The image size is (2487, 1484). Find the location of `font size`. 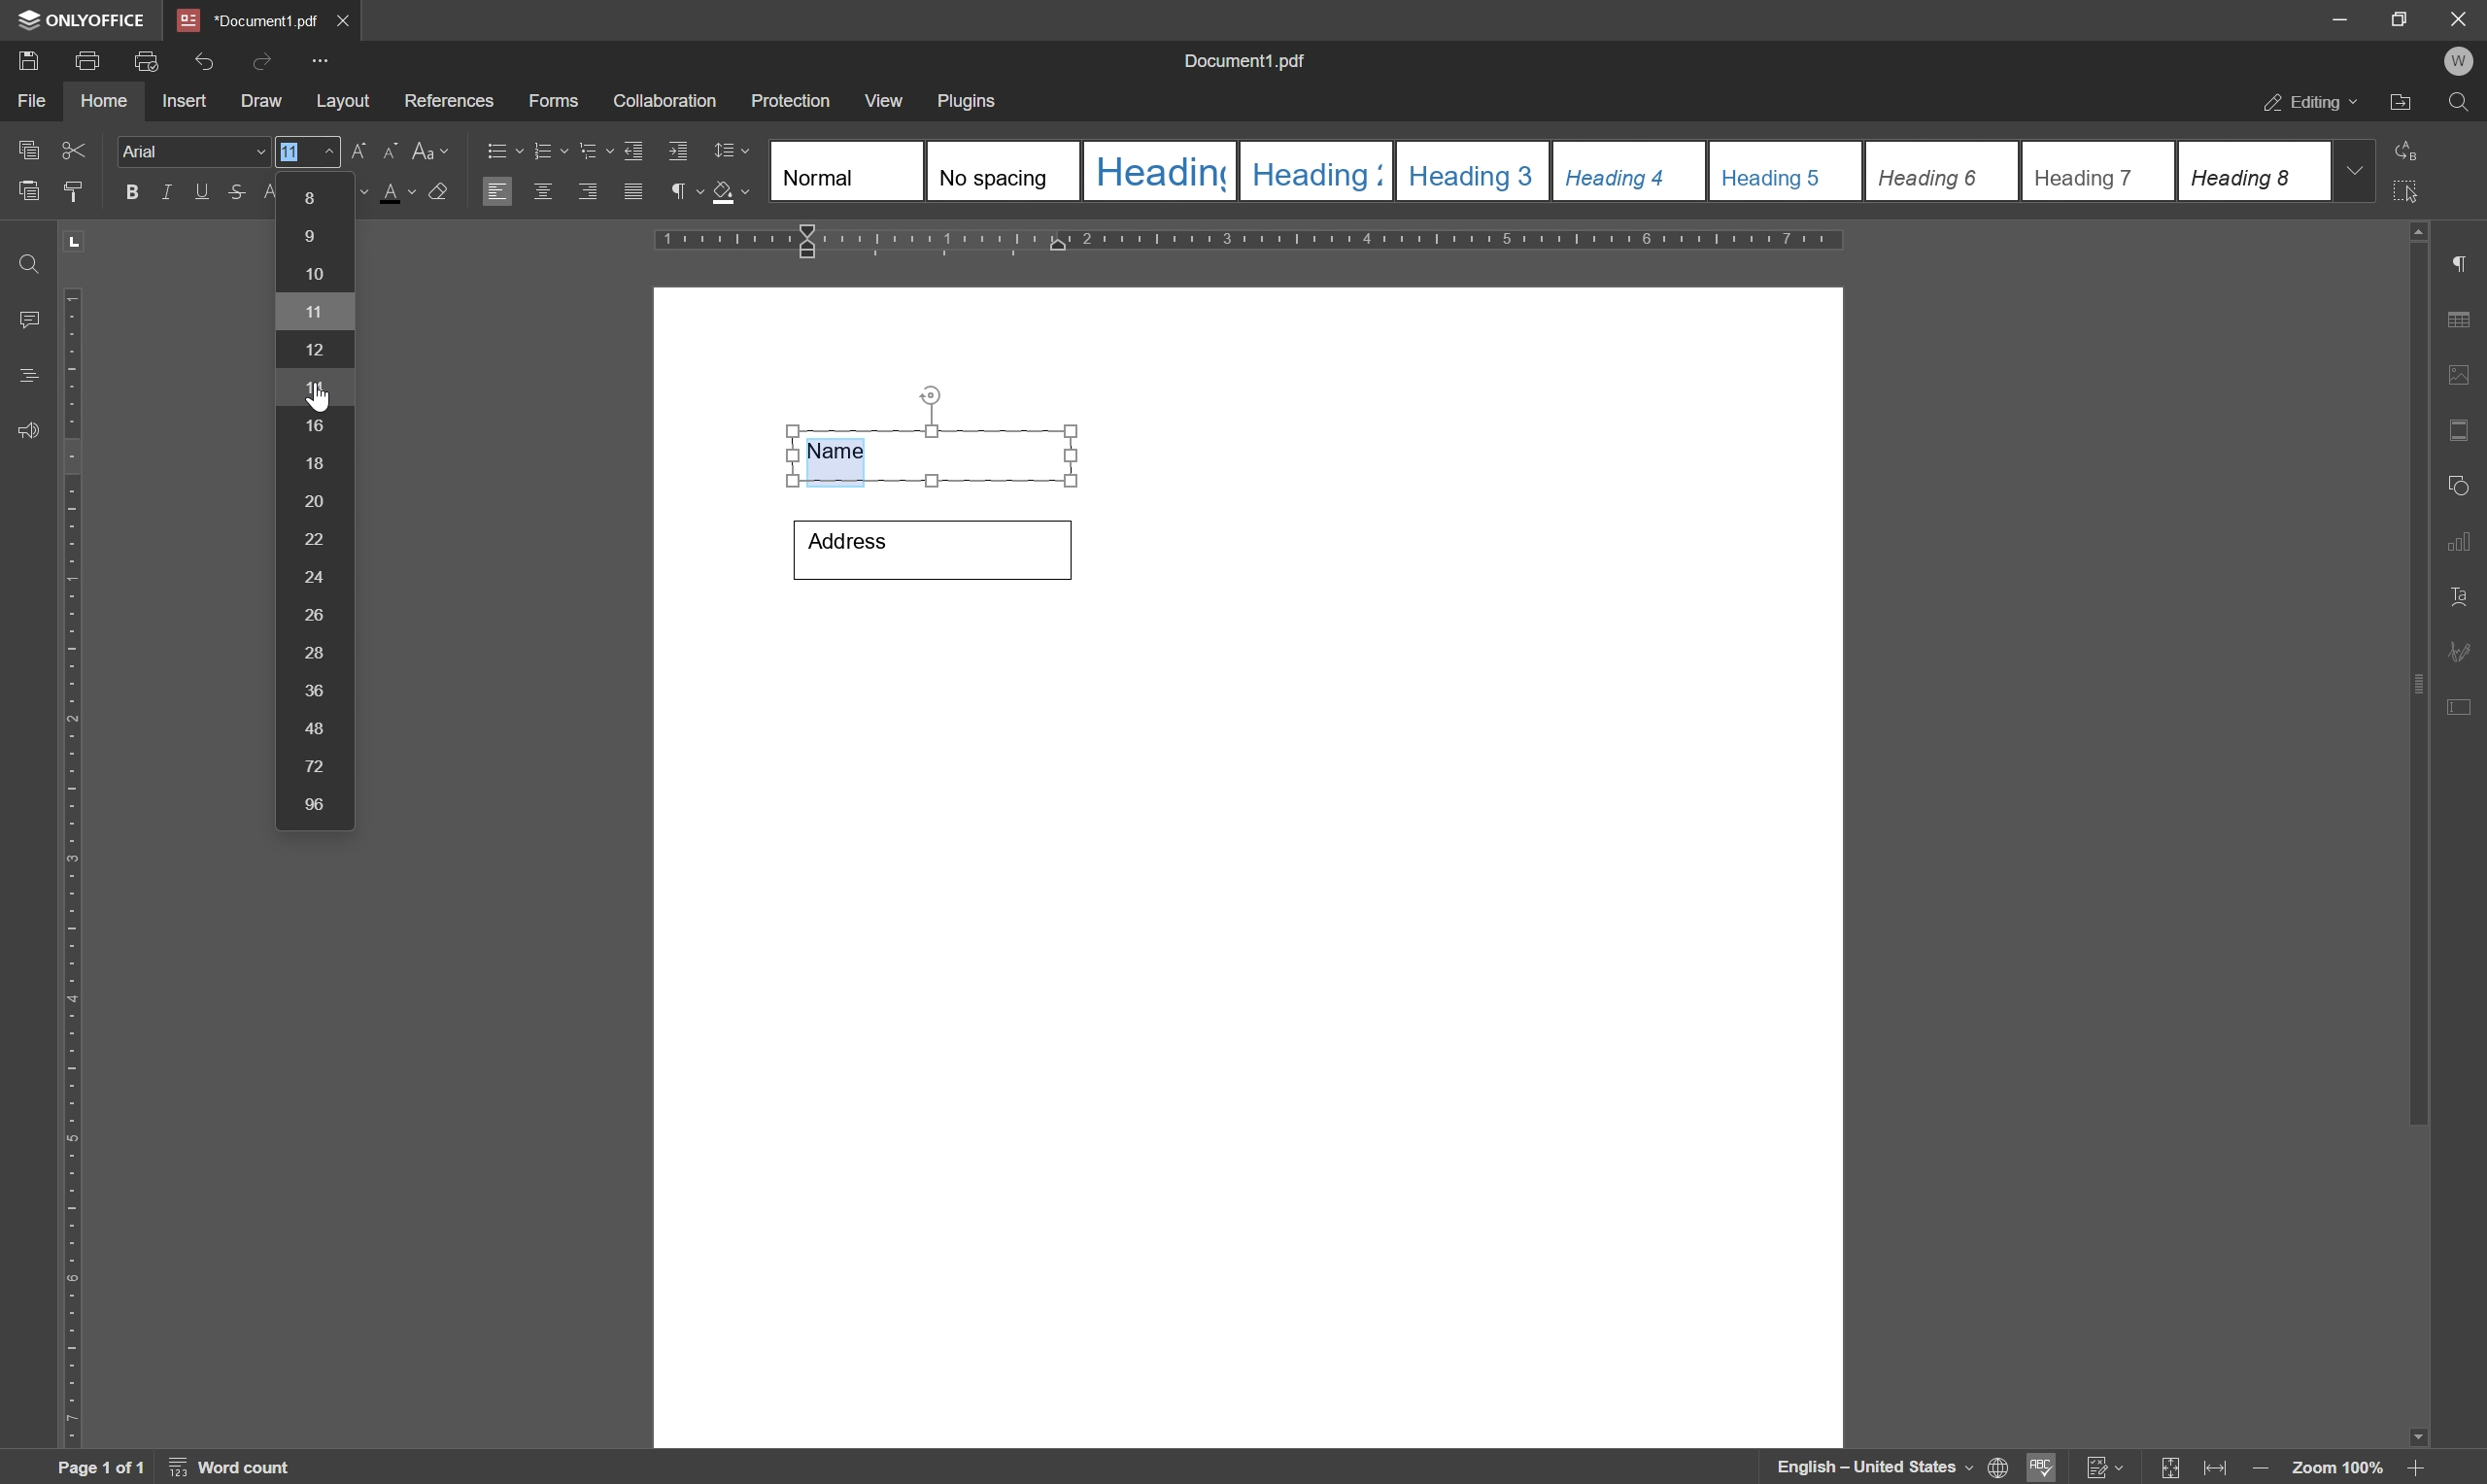

font size is located at coordinates (314, 500).